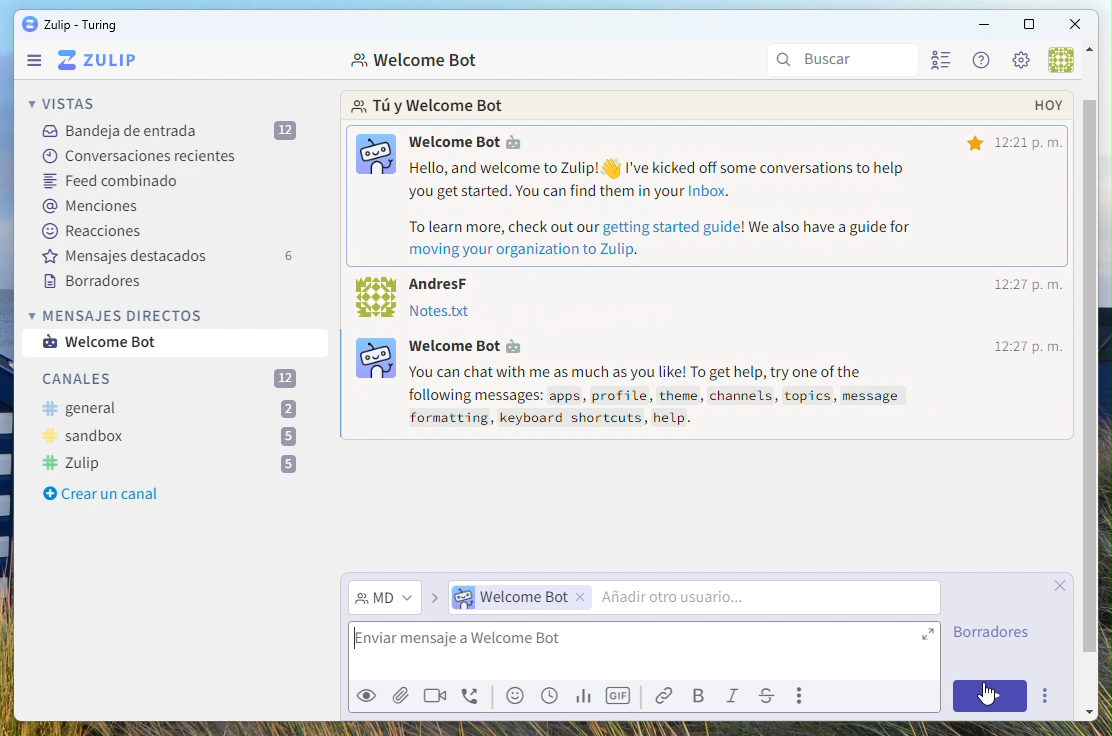 This screenshot has width=1112, height=736. What do you see at coordinates (1089, 292) in the screenshot?
I see `scroll bar` at bounding box center [1089, 292].